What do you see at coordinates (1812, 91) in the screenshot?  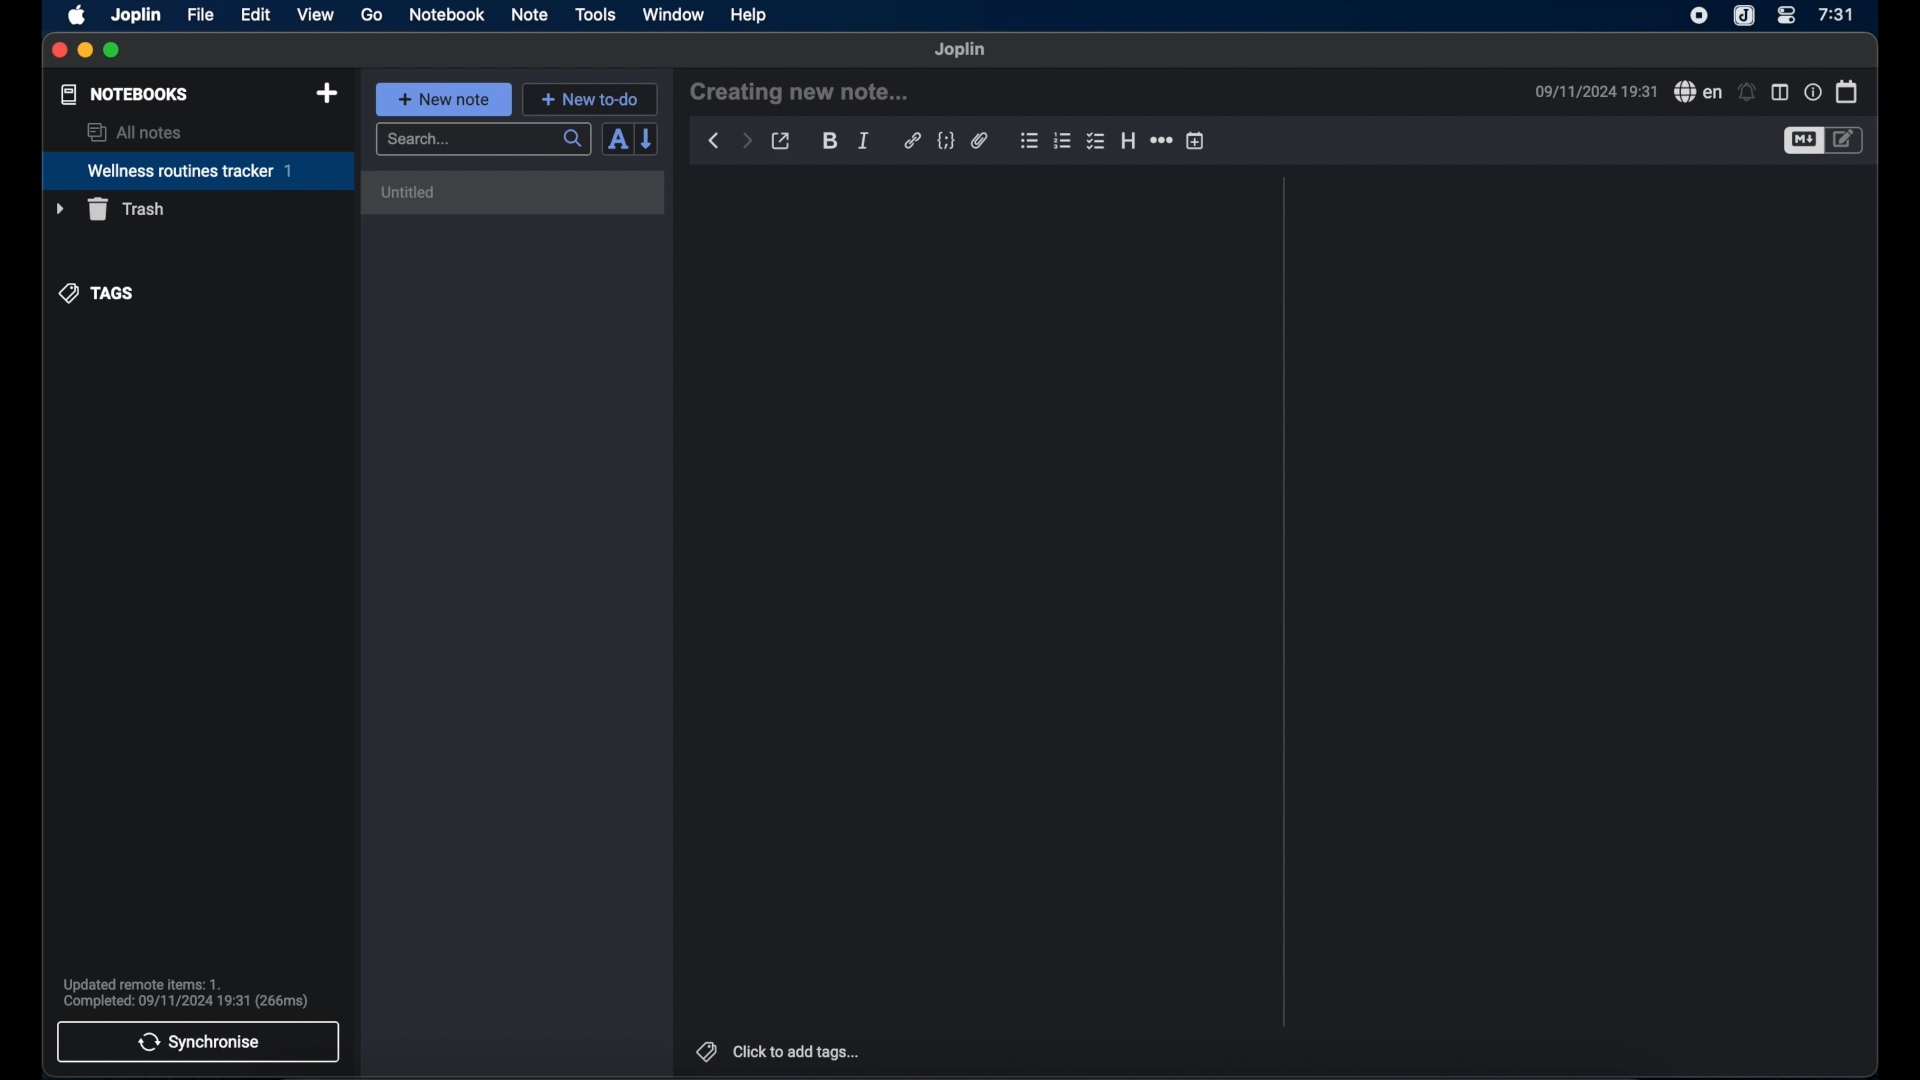 I see `note properties` at bounding box center [1812, 91].